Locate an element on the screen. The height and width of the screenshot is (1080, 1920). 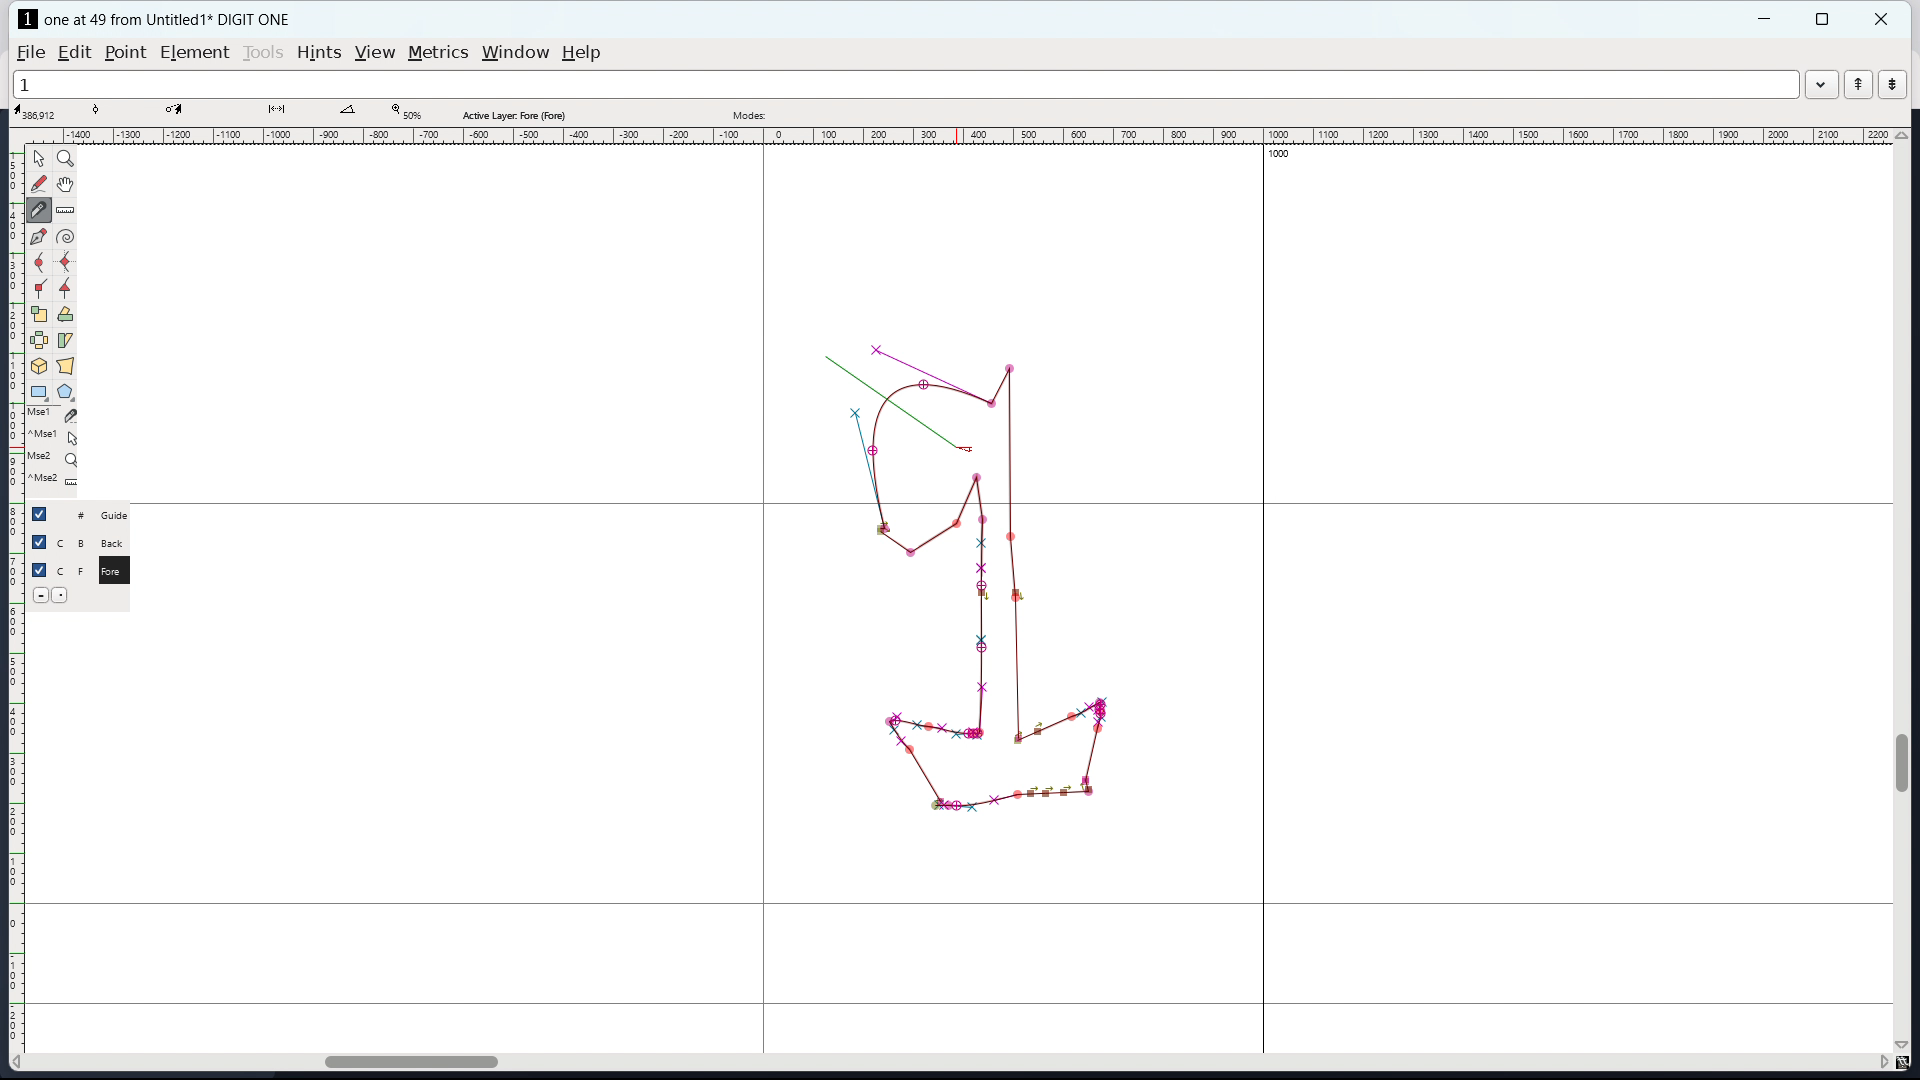
scroll down is located at coordinates (1903, 1044).